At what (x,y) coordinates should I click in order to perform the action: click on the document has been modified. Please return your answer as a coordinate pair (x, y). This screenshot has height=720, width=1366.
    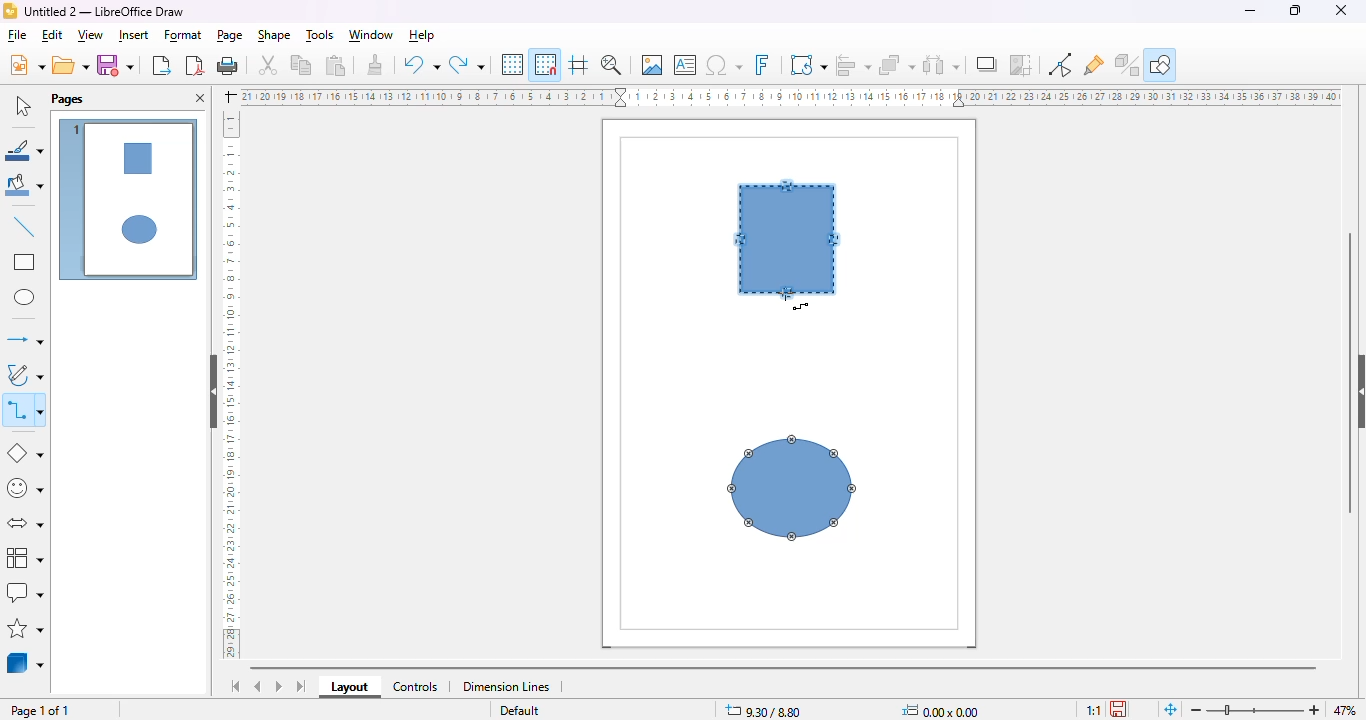
    Looking at the image, I should click on (1120, 708).